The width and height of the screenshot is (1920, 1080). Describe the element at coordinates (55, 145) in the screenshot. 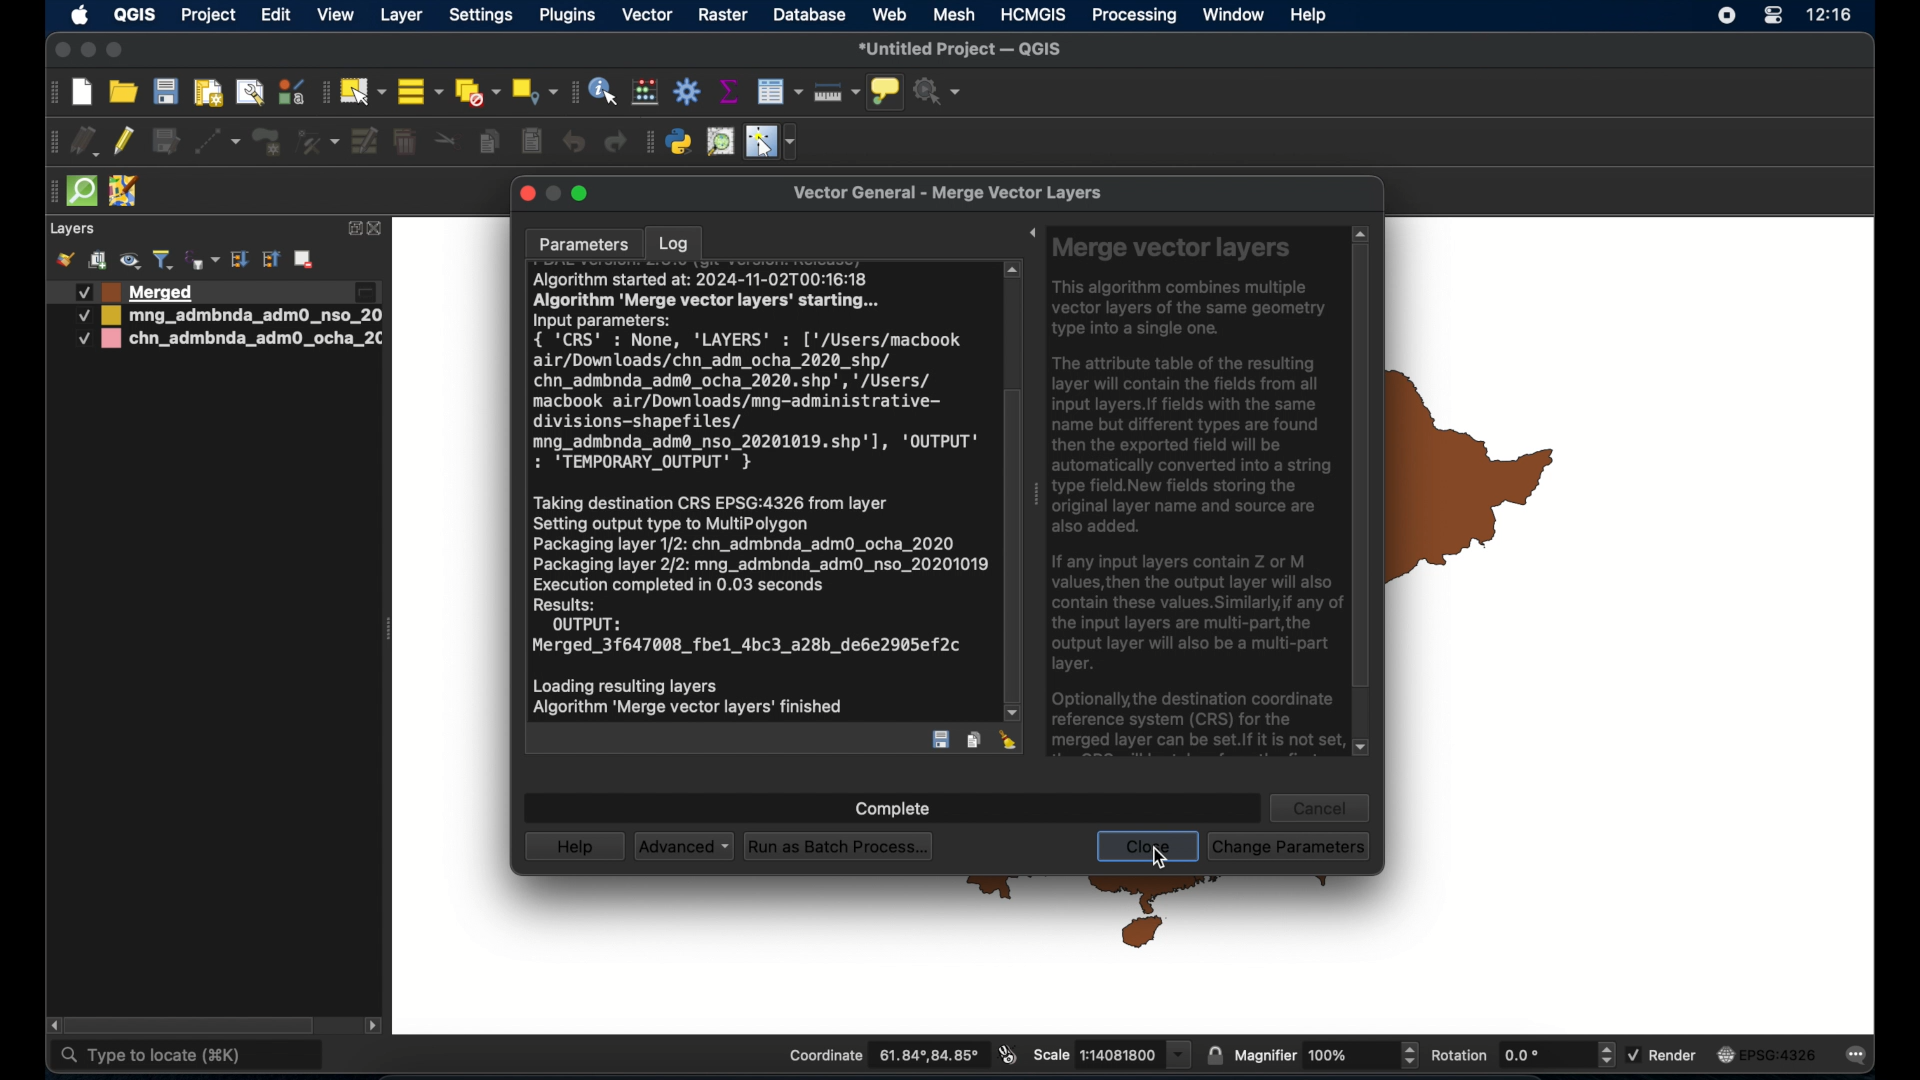

I see `digitizing toolbar` at that location.